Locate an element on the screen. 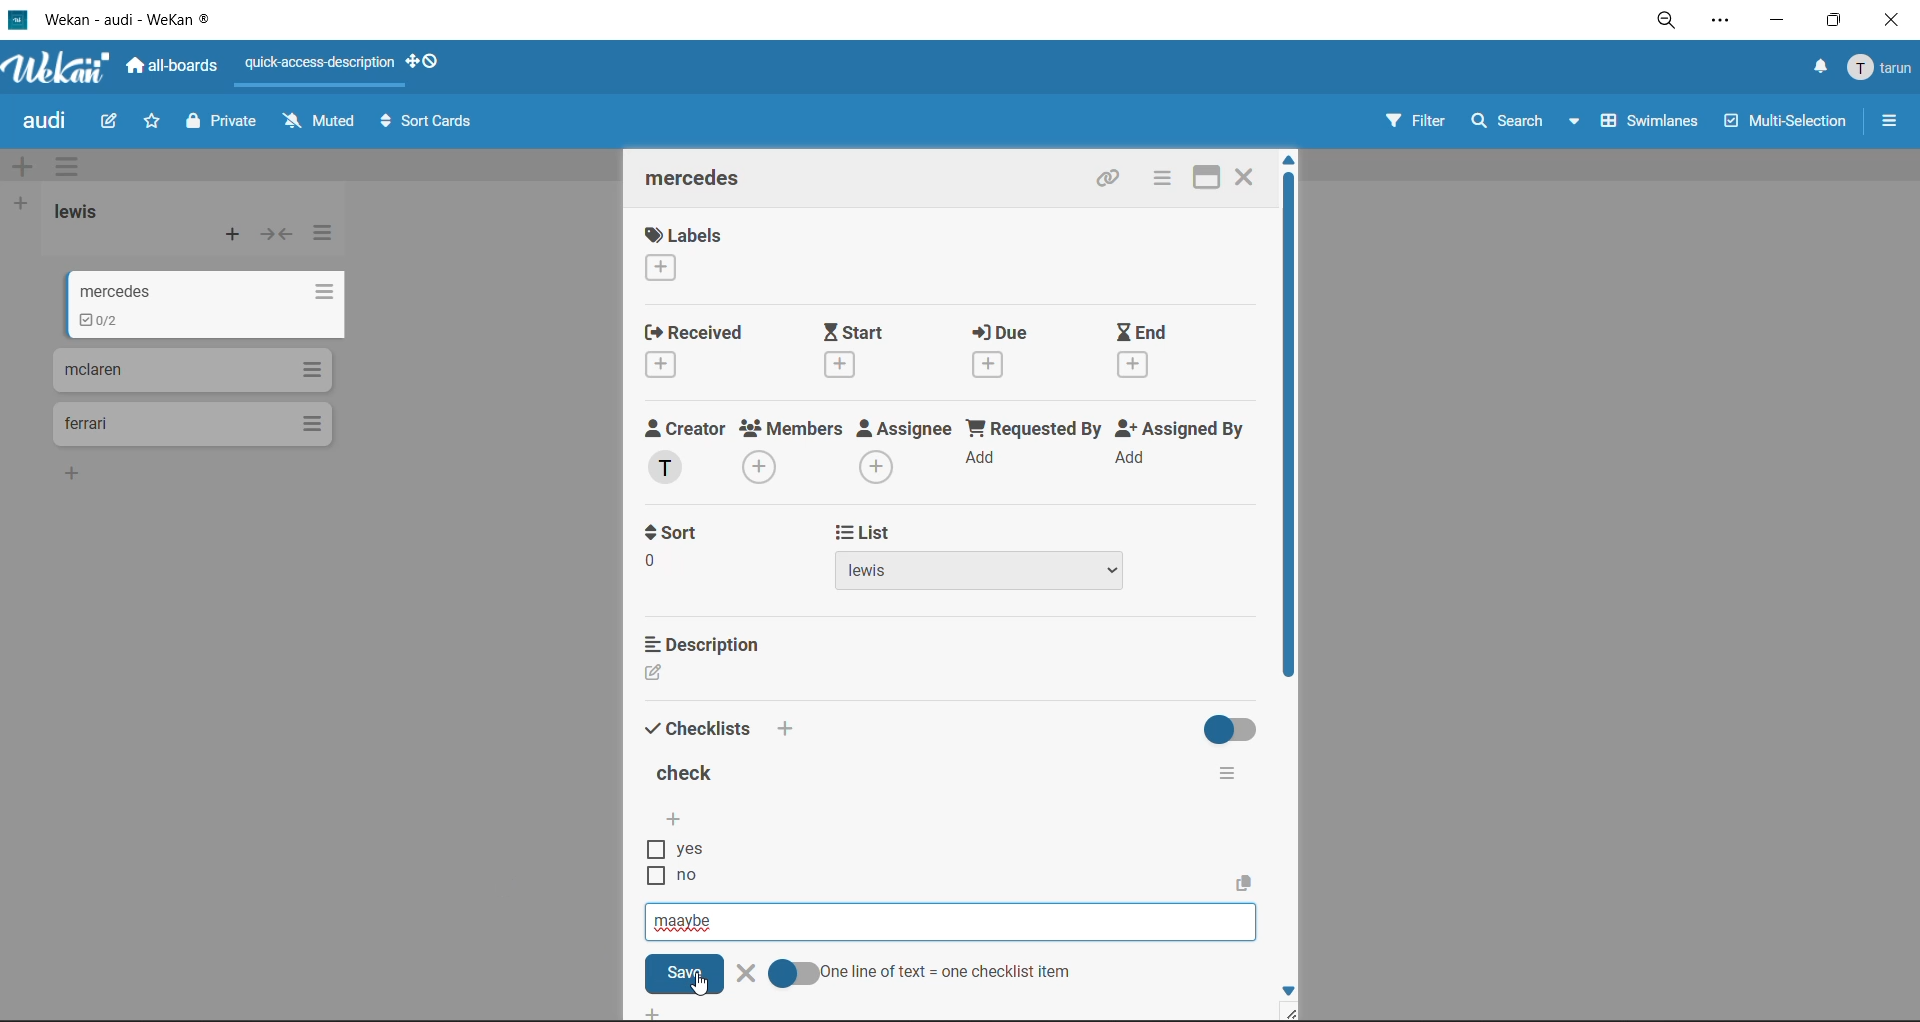 The width and height of the screenshot is (1920, 1022). label is located at coordinates (687, 234).